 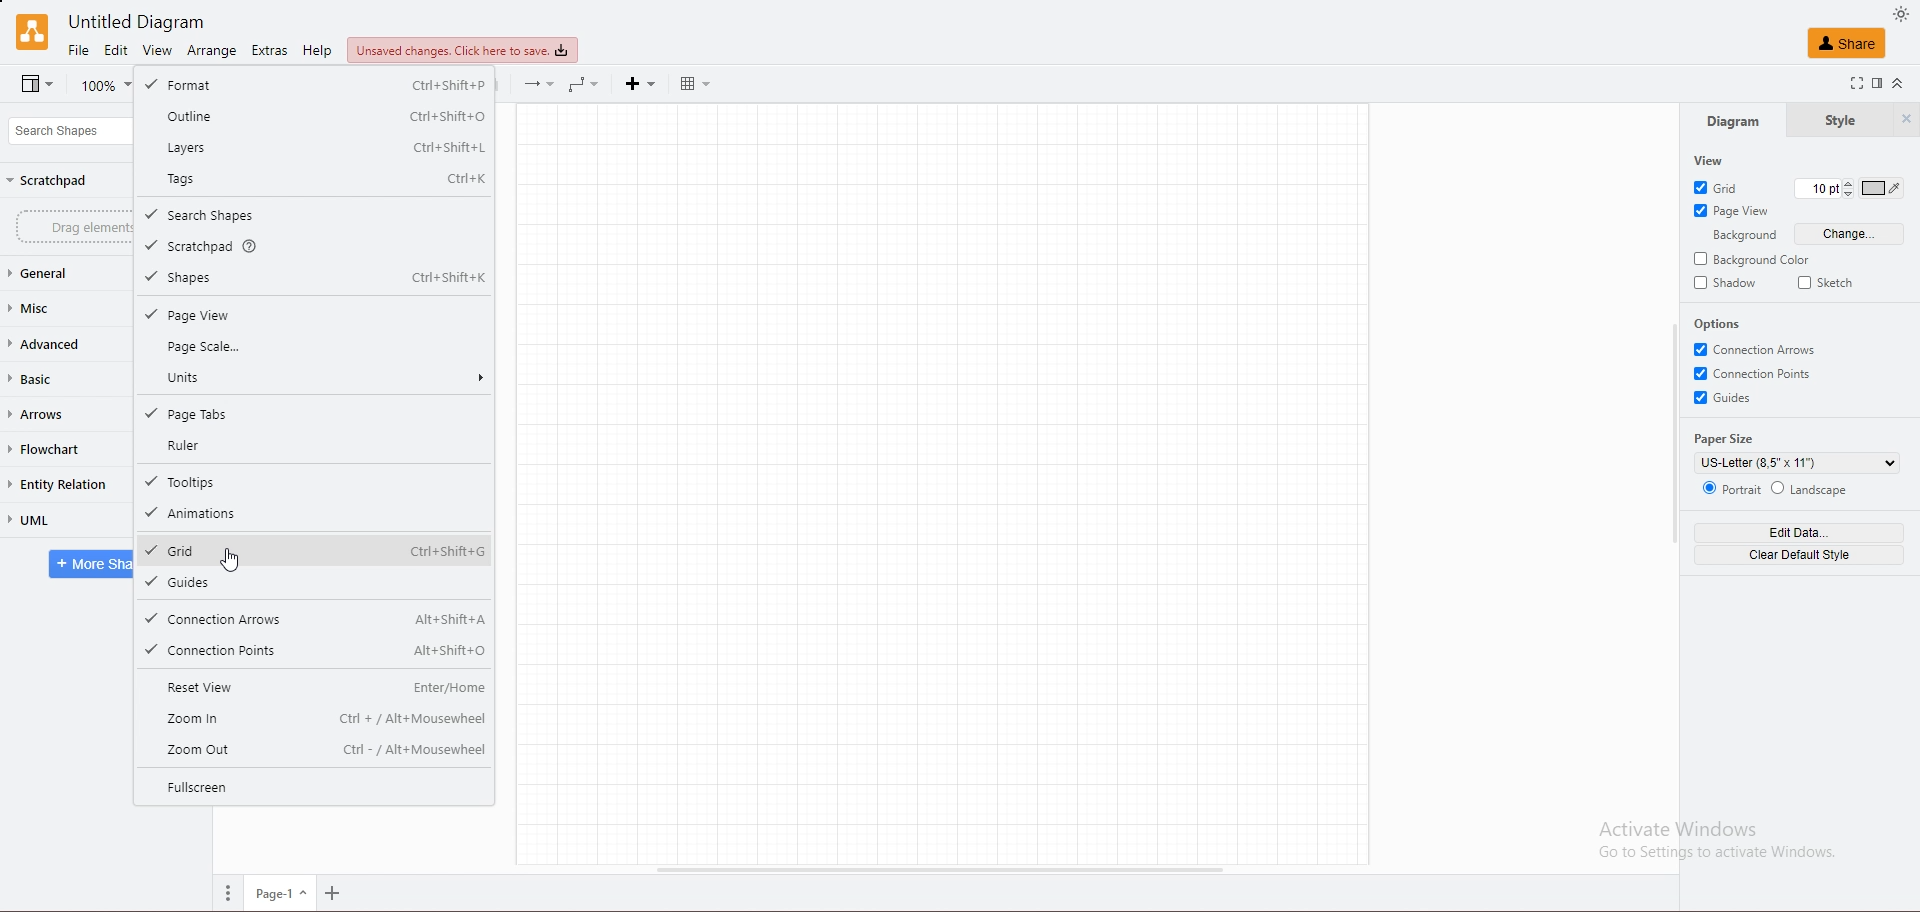 I want to click on more options, so click(x=221, y=892).